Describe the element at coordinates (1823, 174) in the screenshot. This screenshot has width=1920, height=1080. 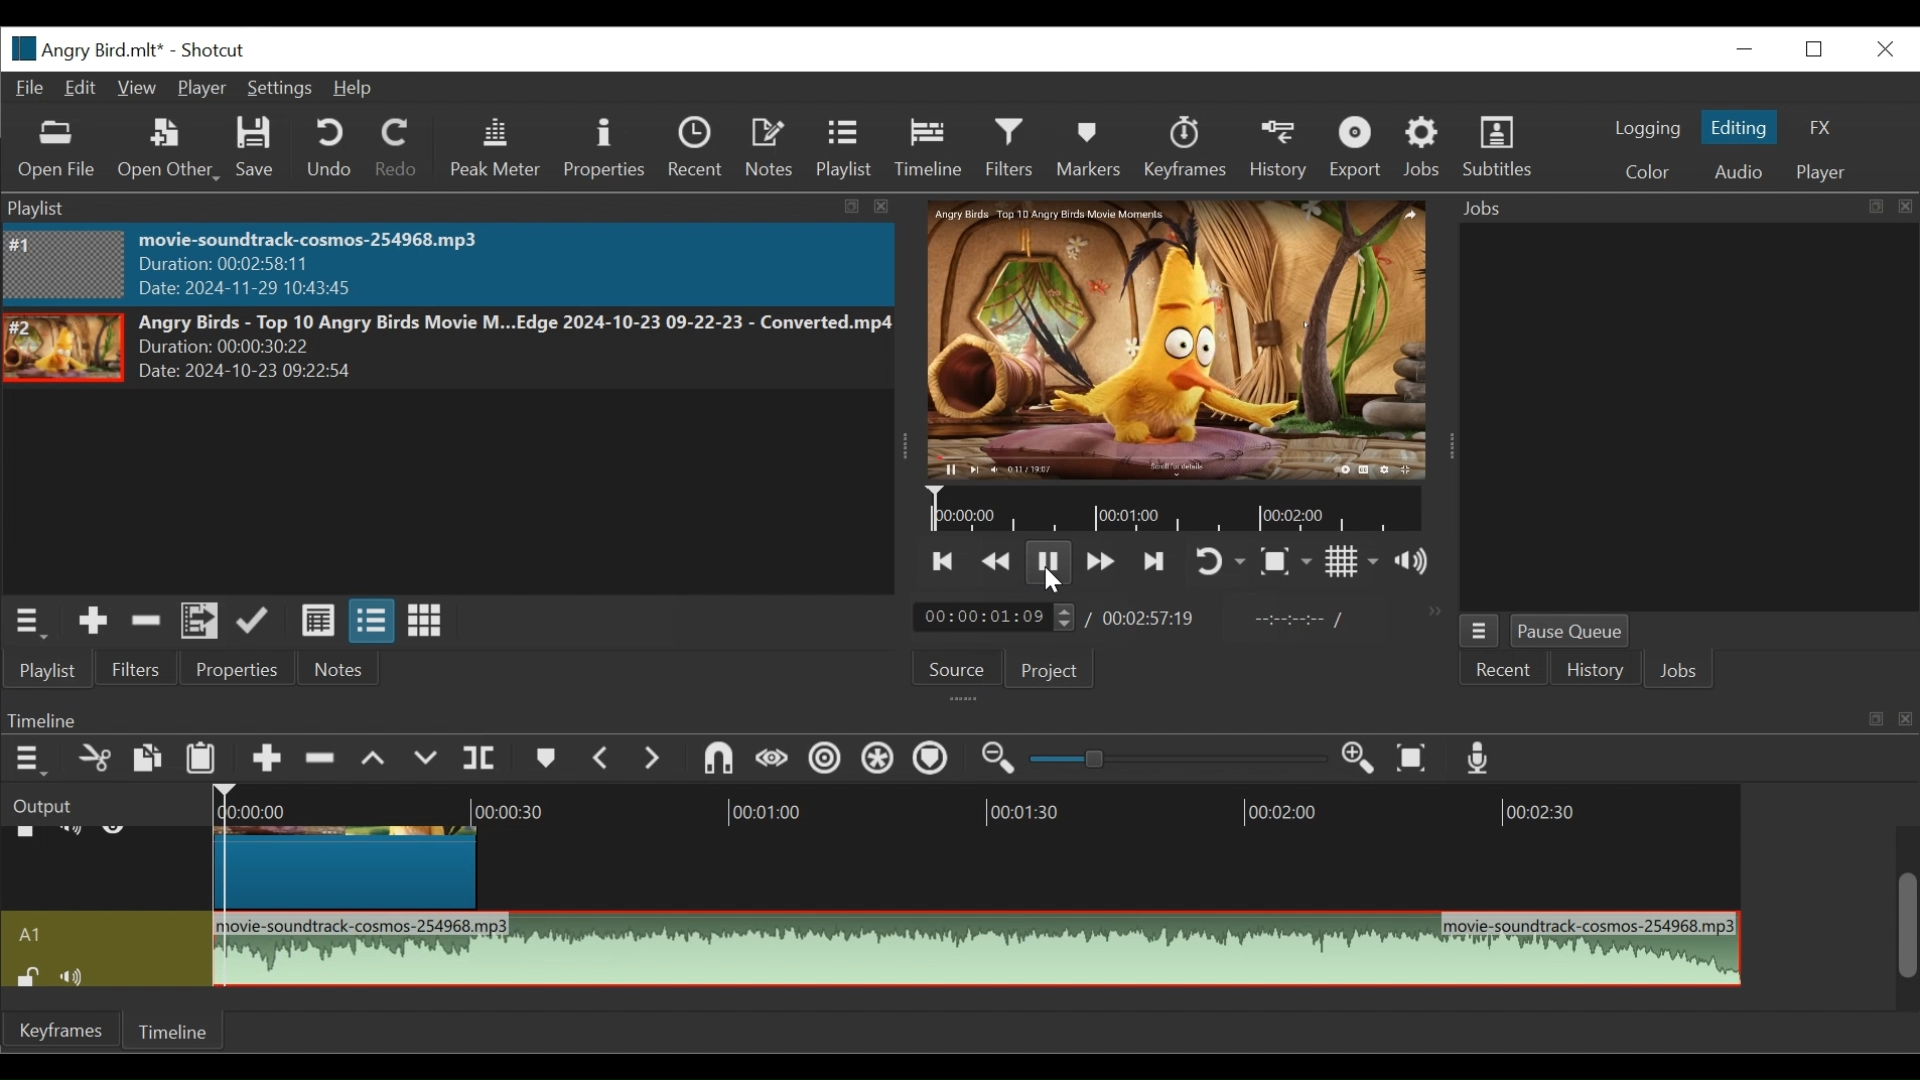
I see `Player` at that location.